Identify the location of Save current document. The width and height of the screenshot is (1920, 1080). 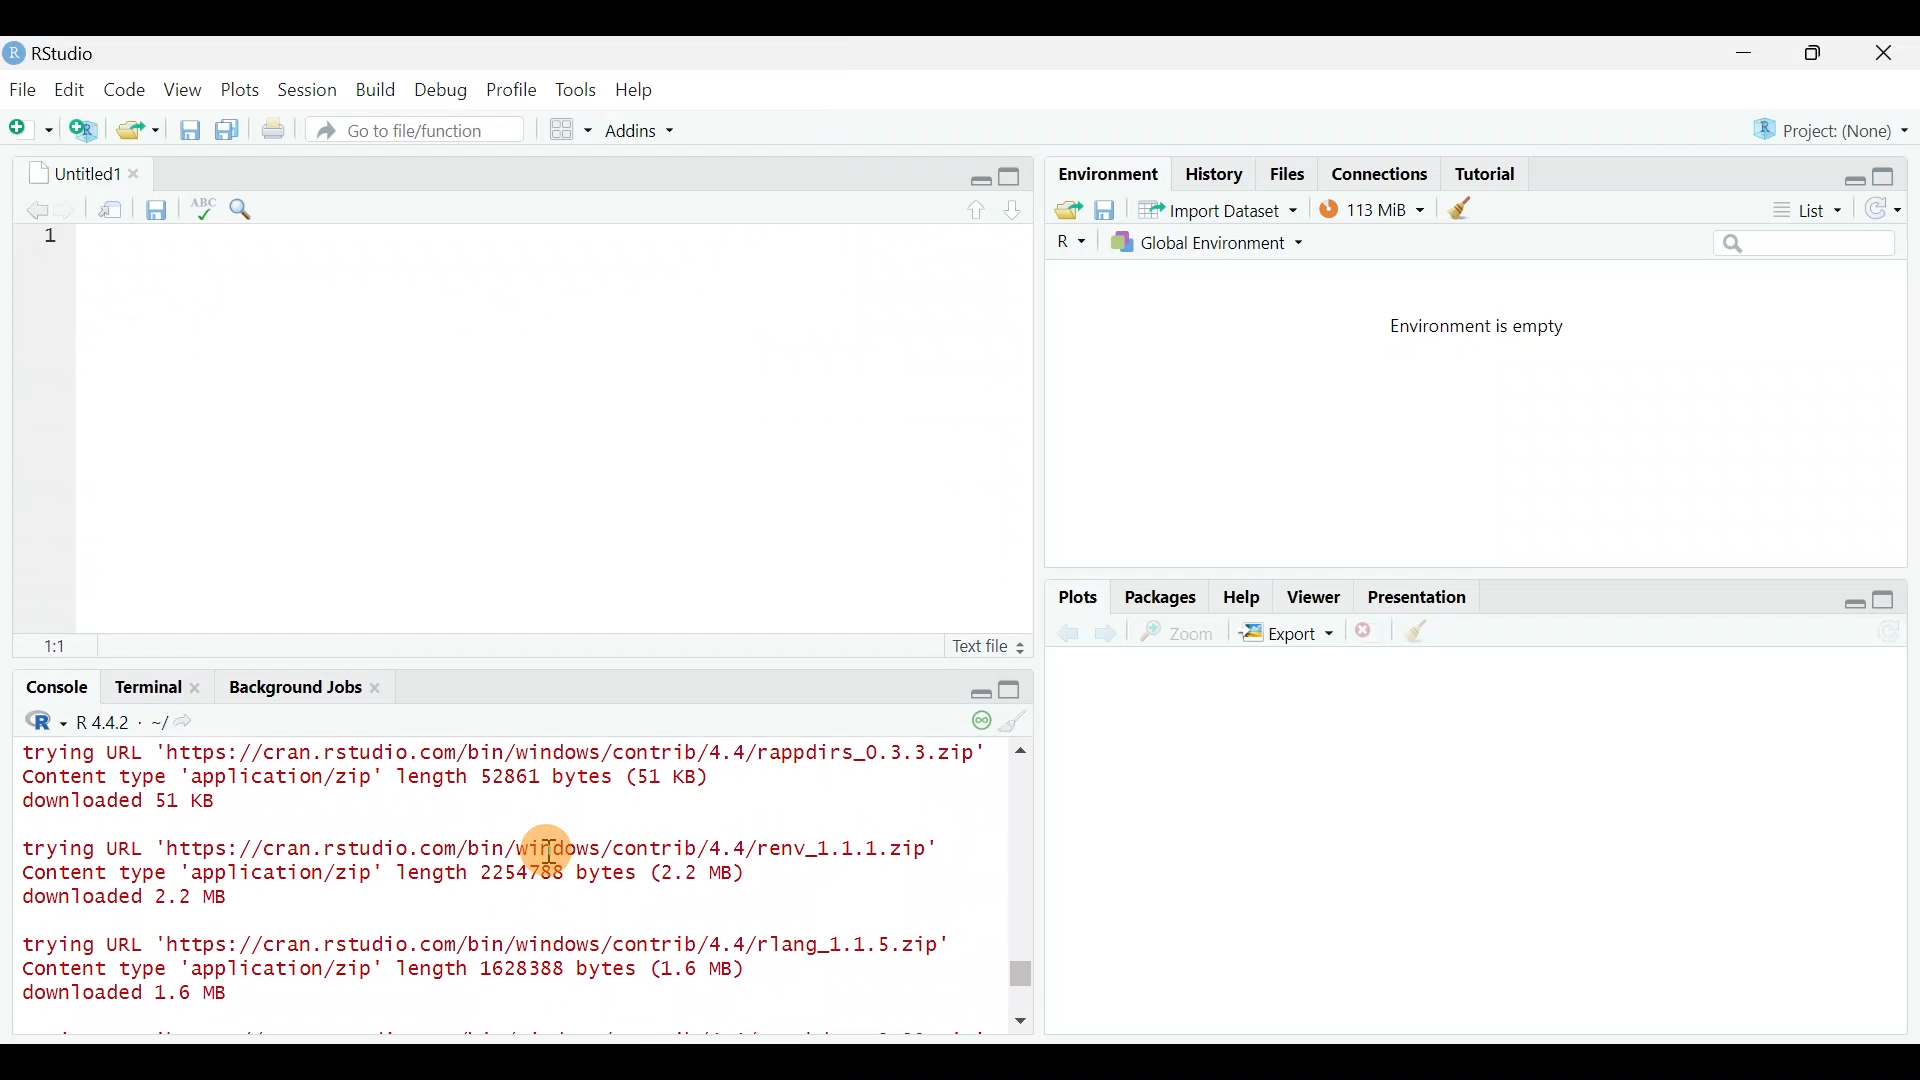
(190, 130).